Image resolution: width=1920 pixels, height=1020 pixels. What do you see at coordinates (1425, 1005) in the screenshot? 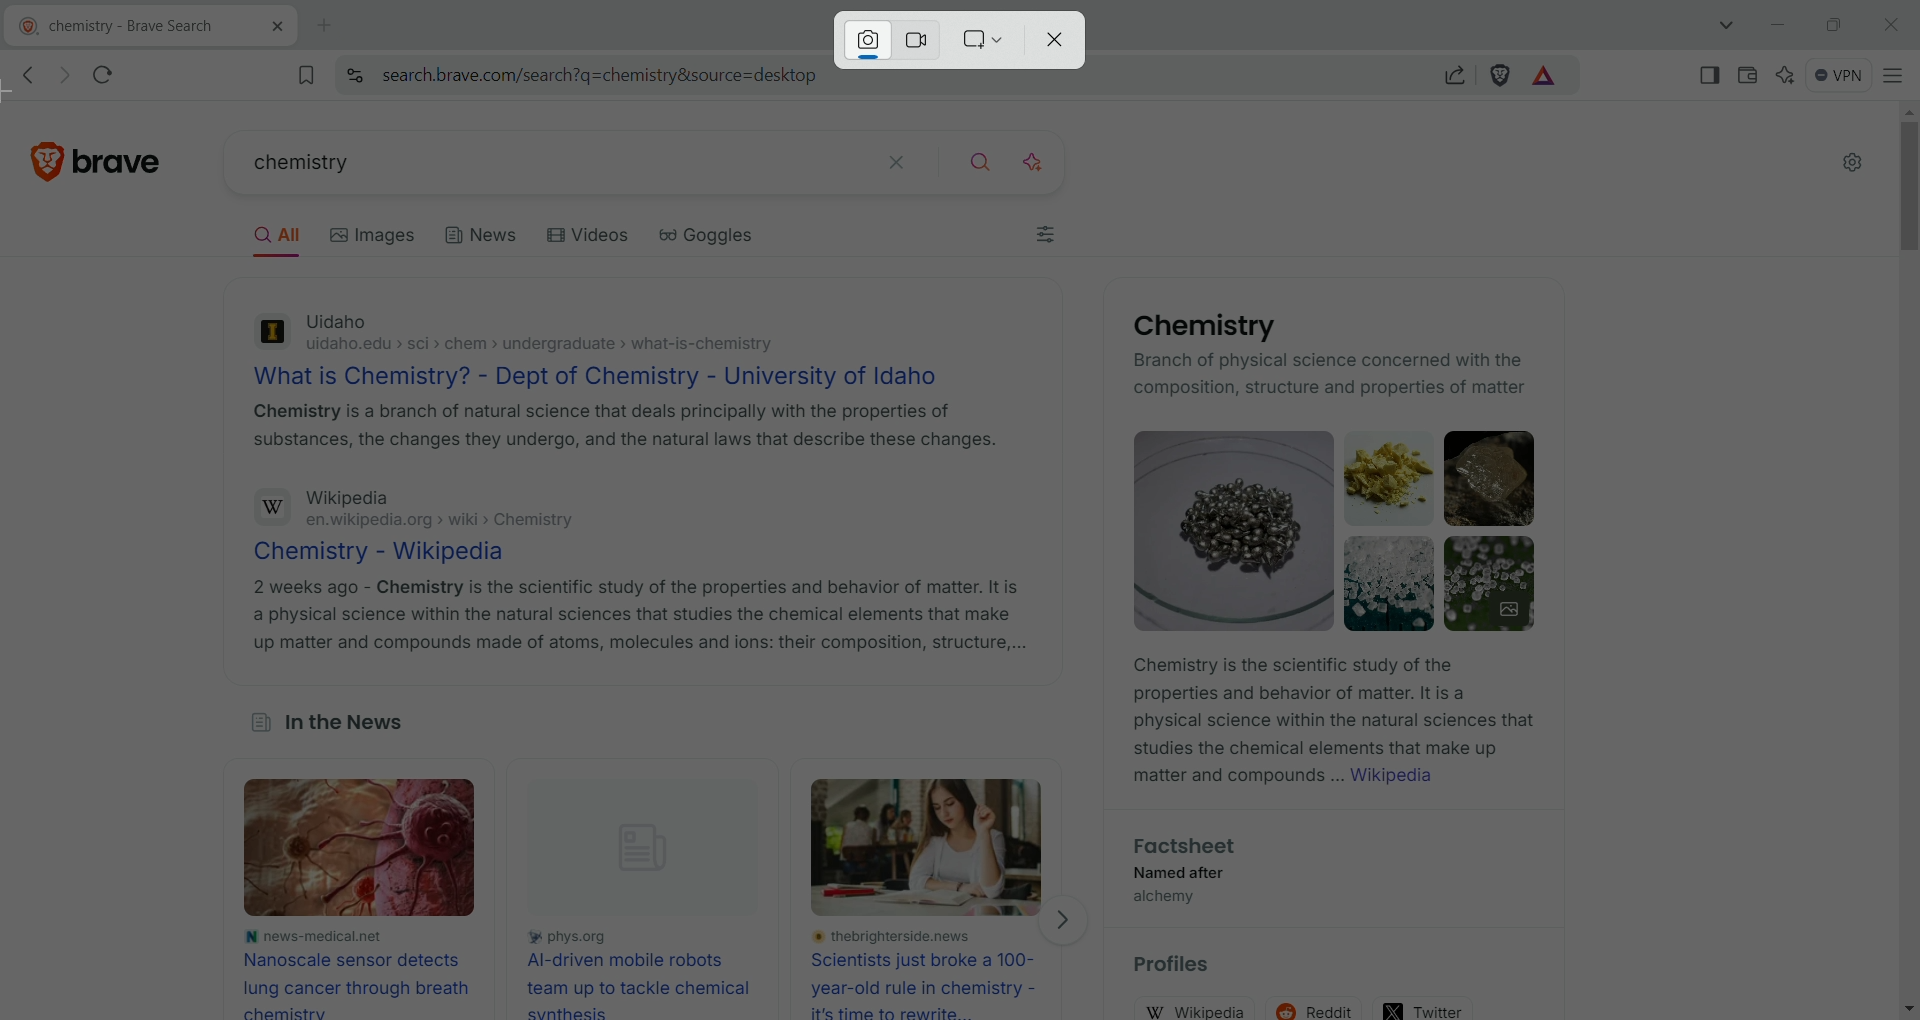
I see `twitter` at bounding box center [1425, 1005].